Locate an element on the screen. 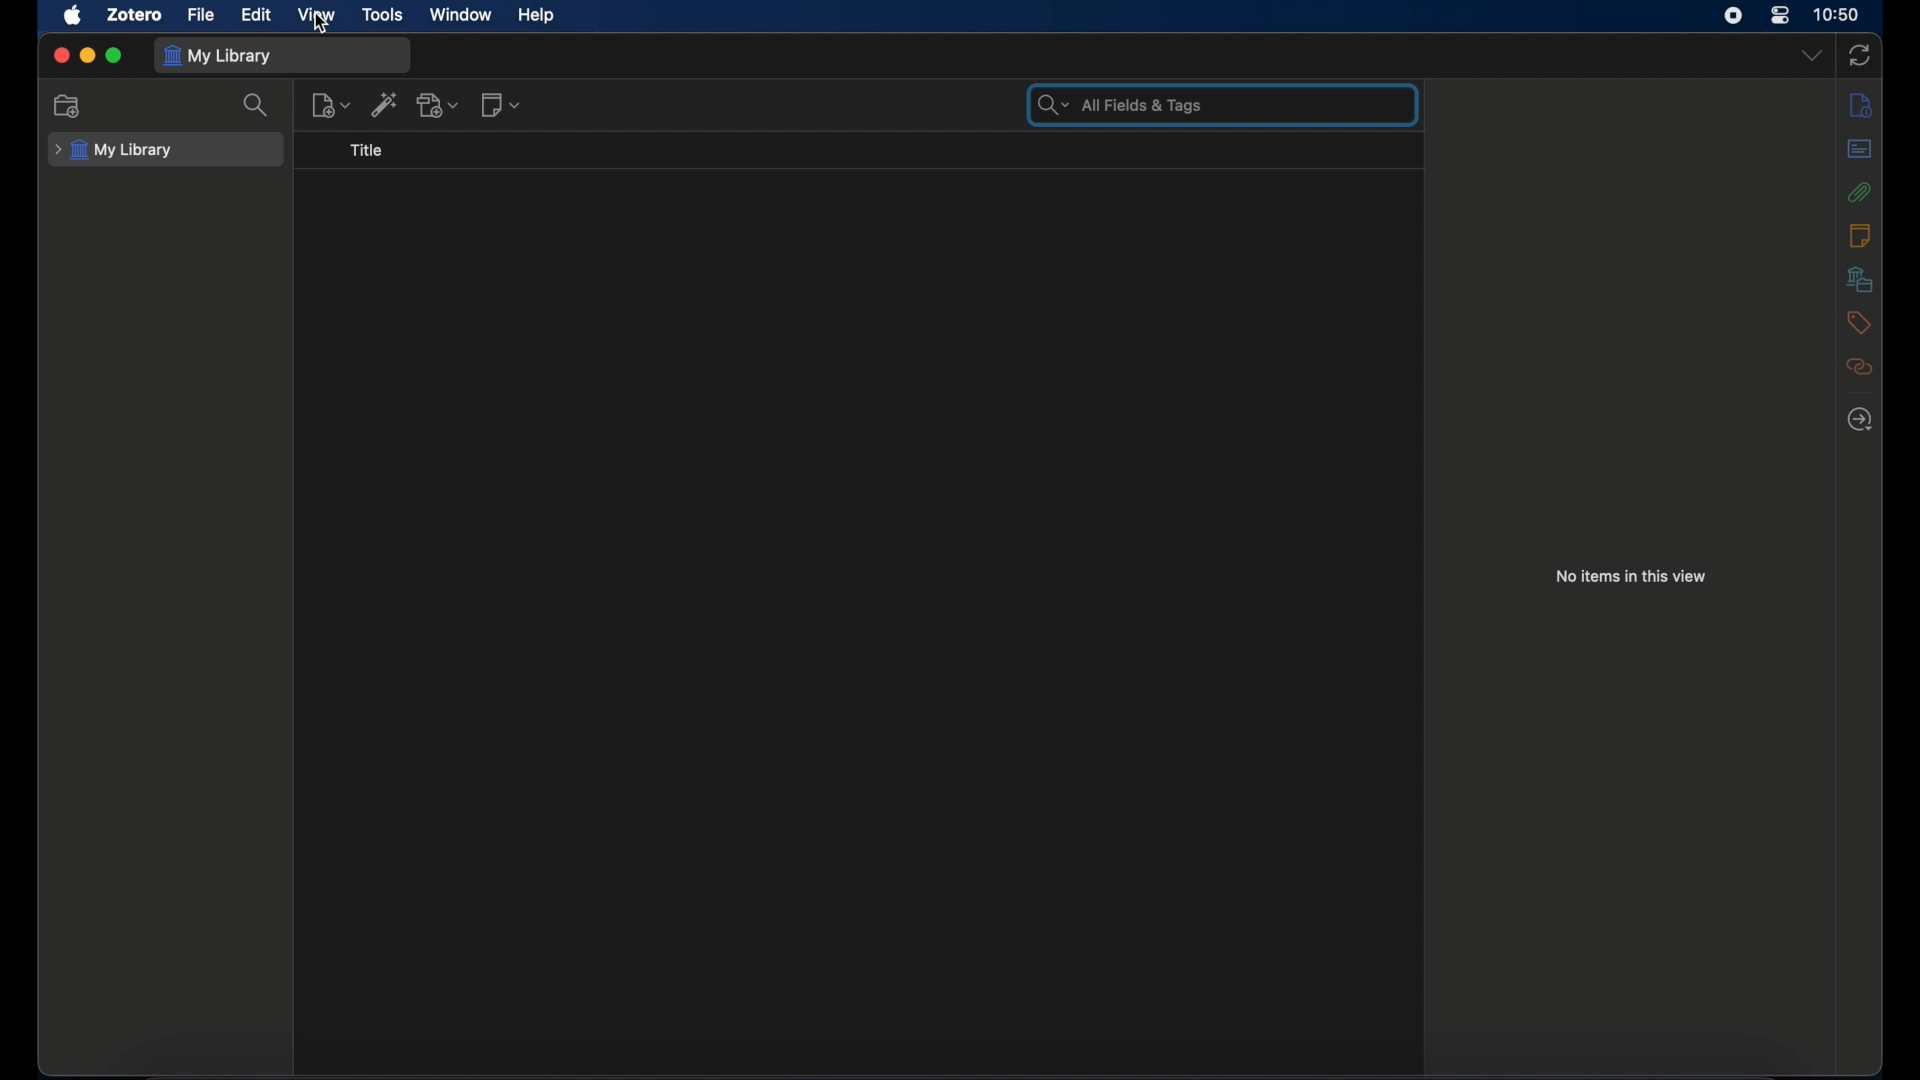  new collection is located at coordinates (68, 106).